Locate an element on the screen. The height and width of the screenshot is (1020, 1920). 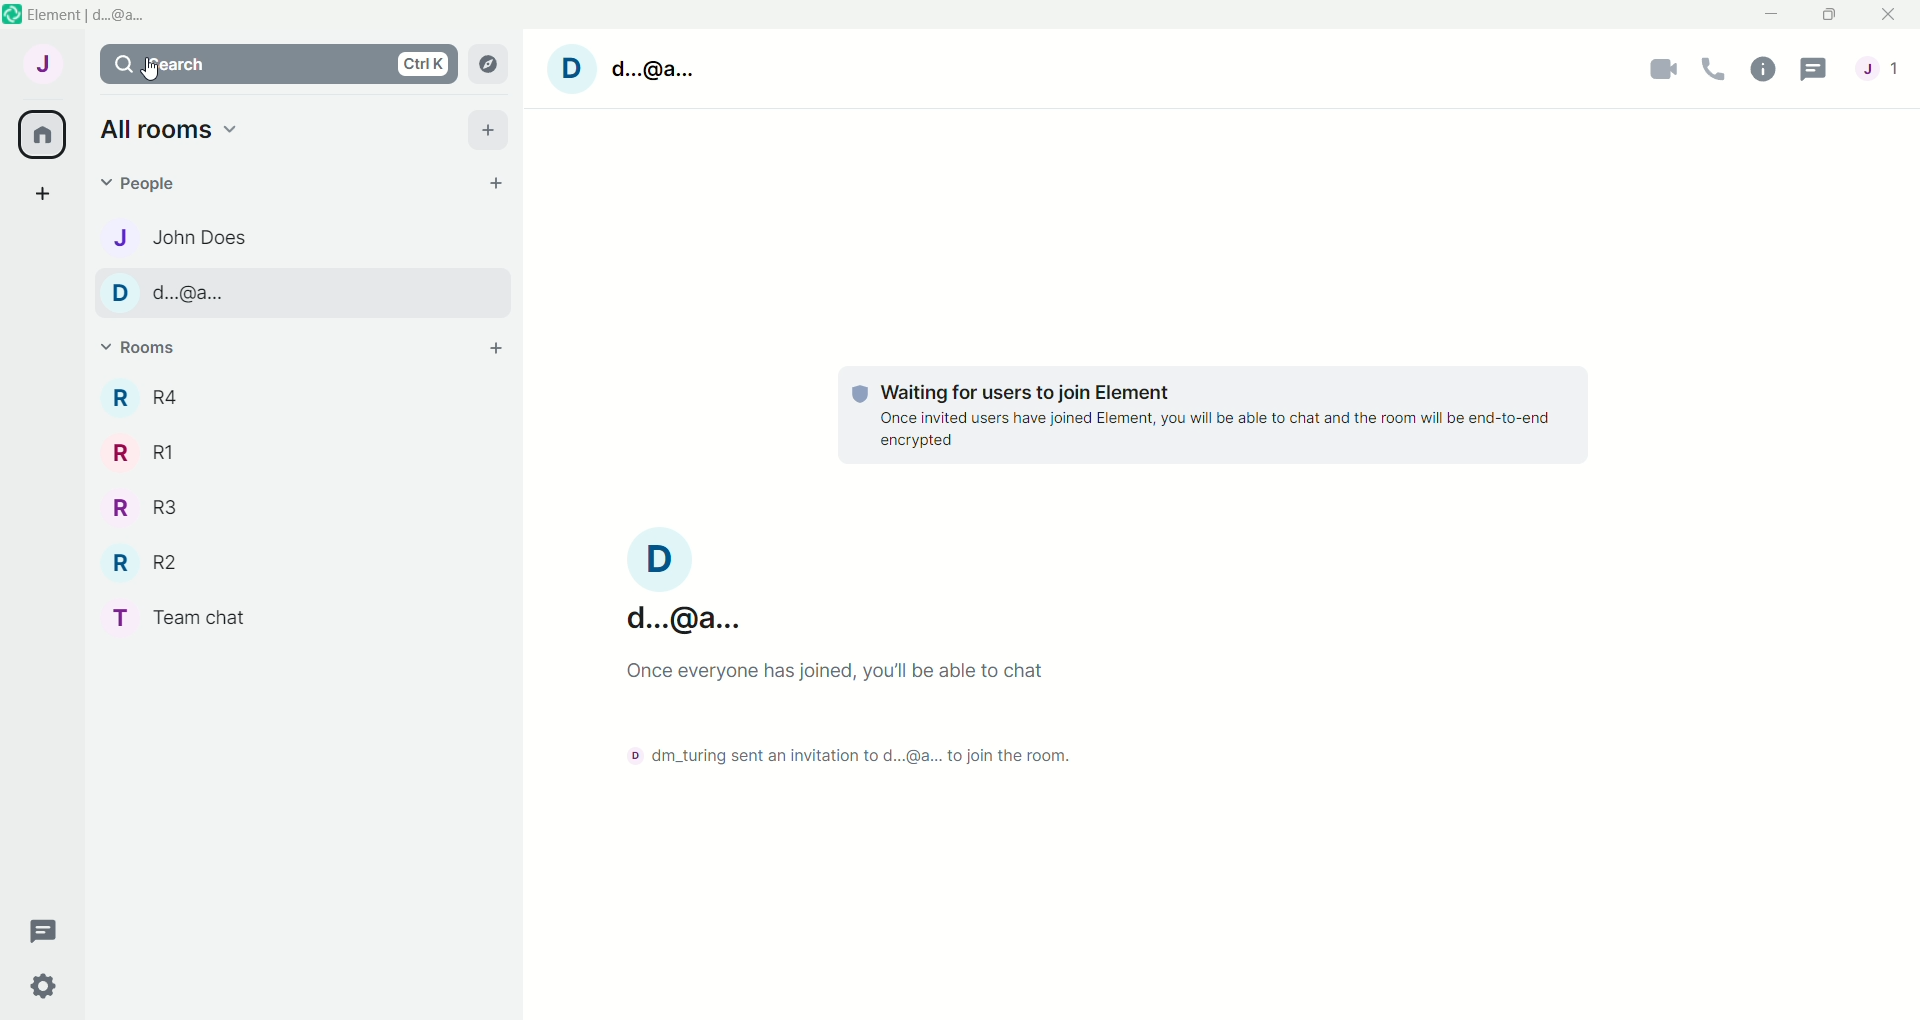
d..@a.. is located at coordinates (177, 294).